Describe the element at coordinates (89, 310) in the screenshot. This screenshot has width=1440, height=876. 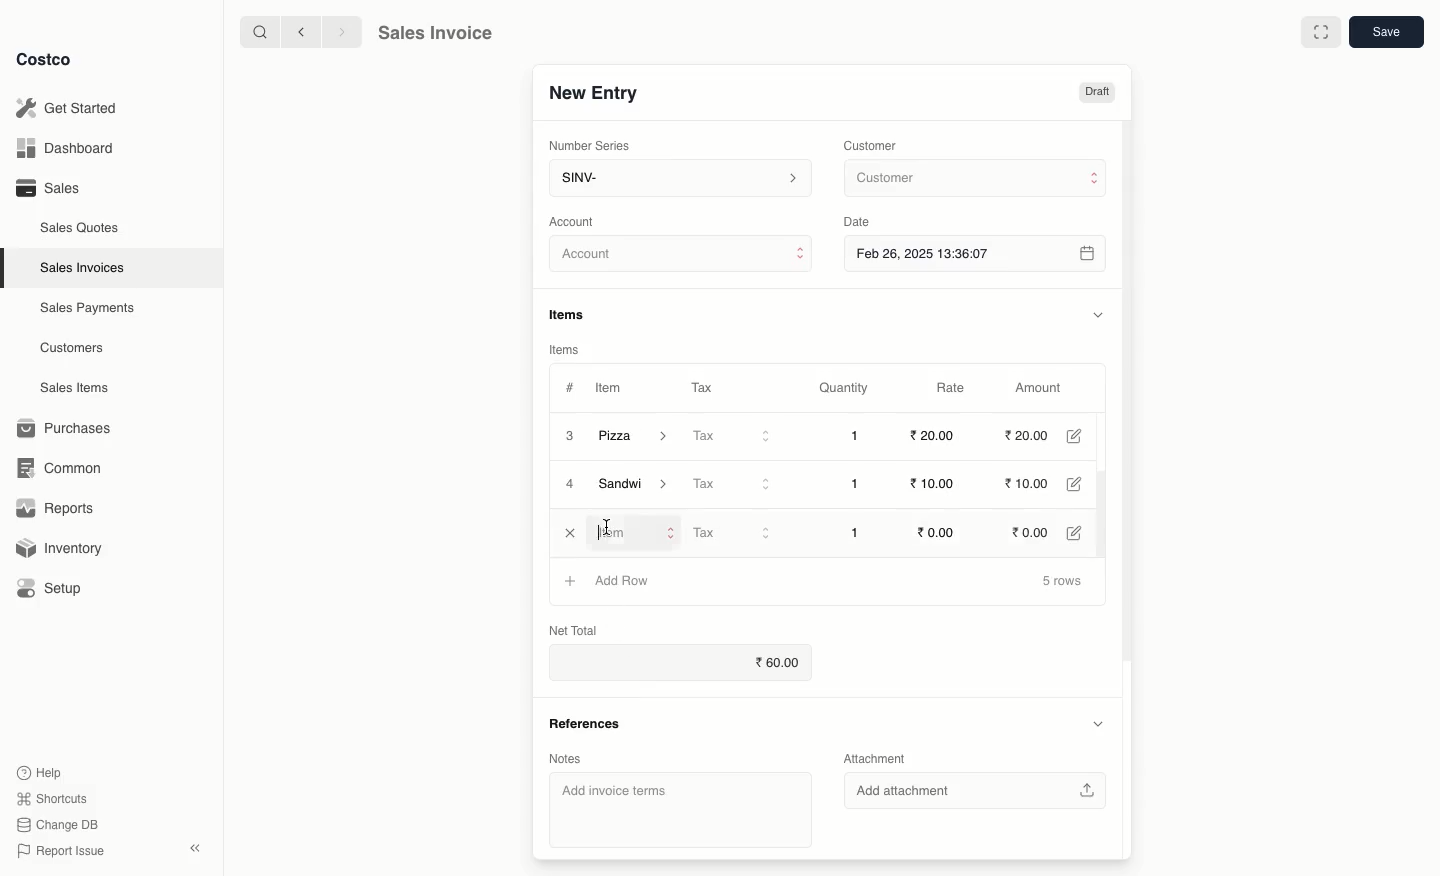
I see `Sales Payments.` at that location.